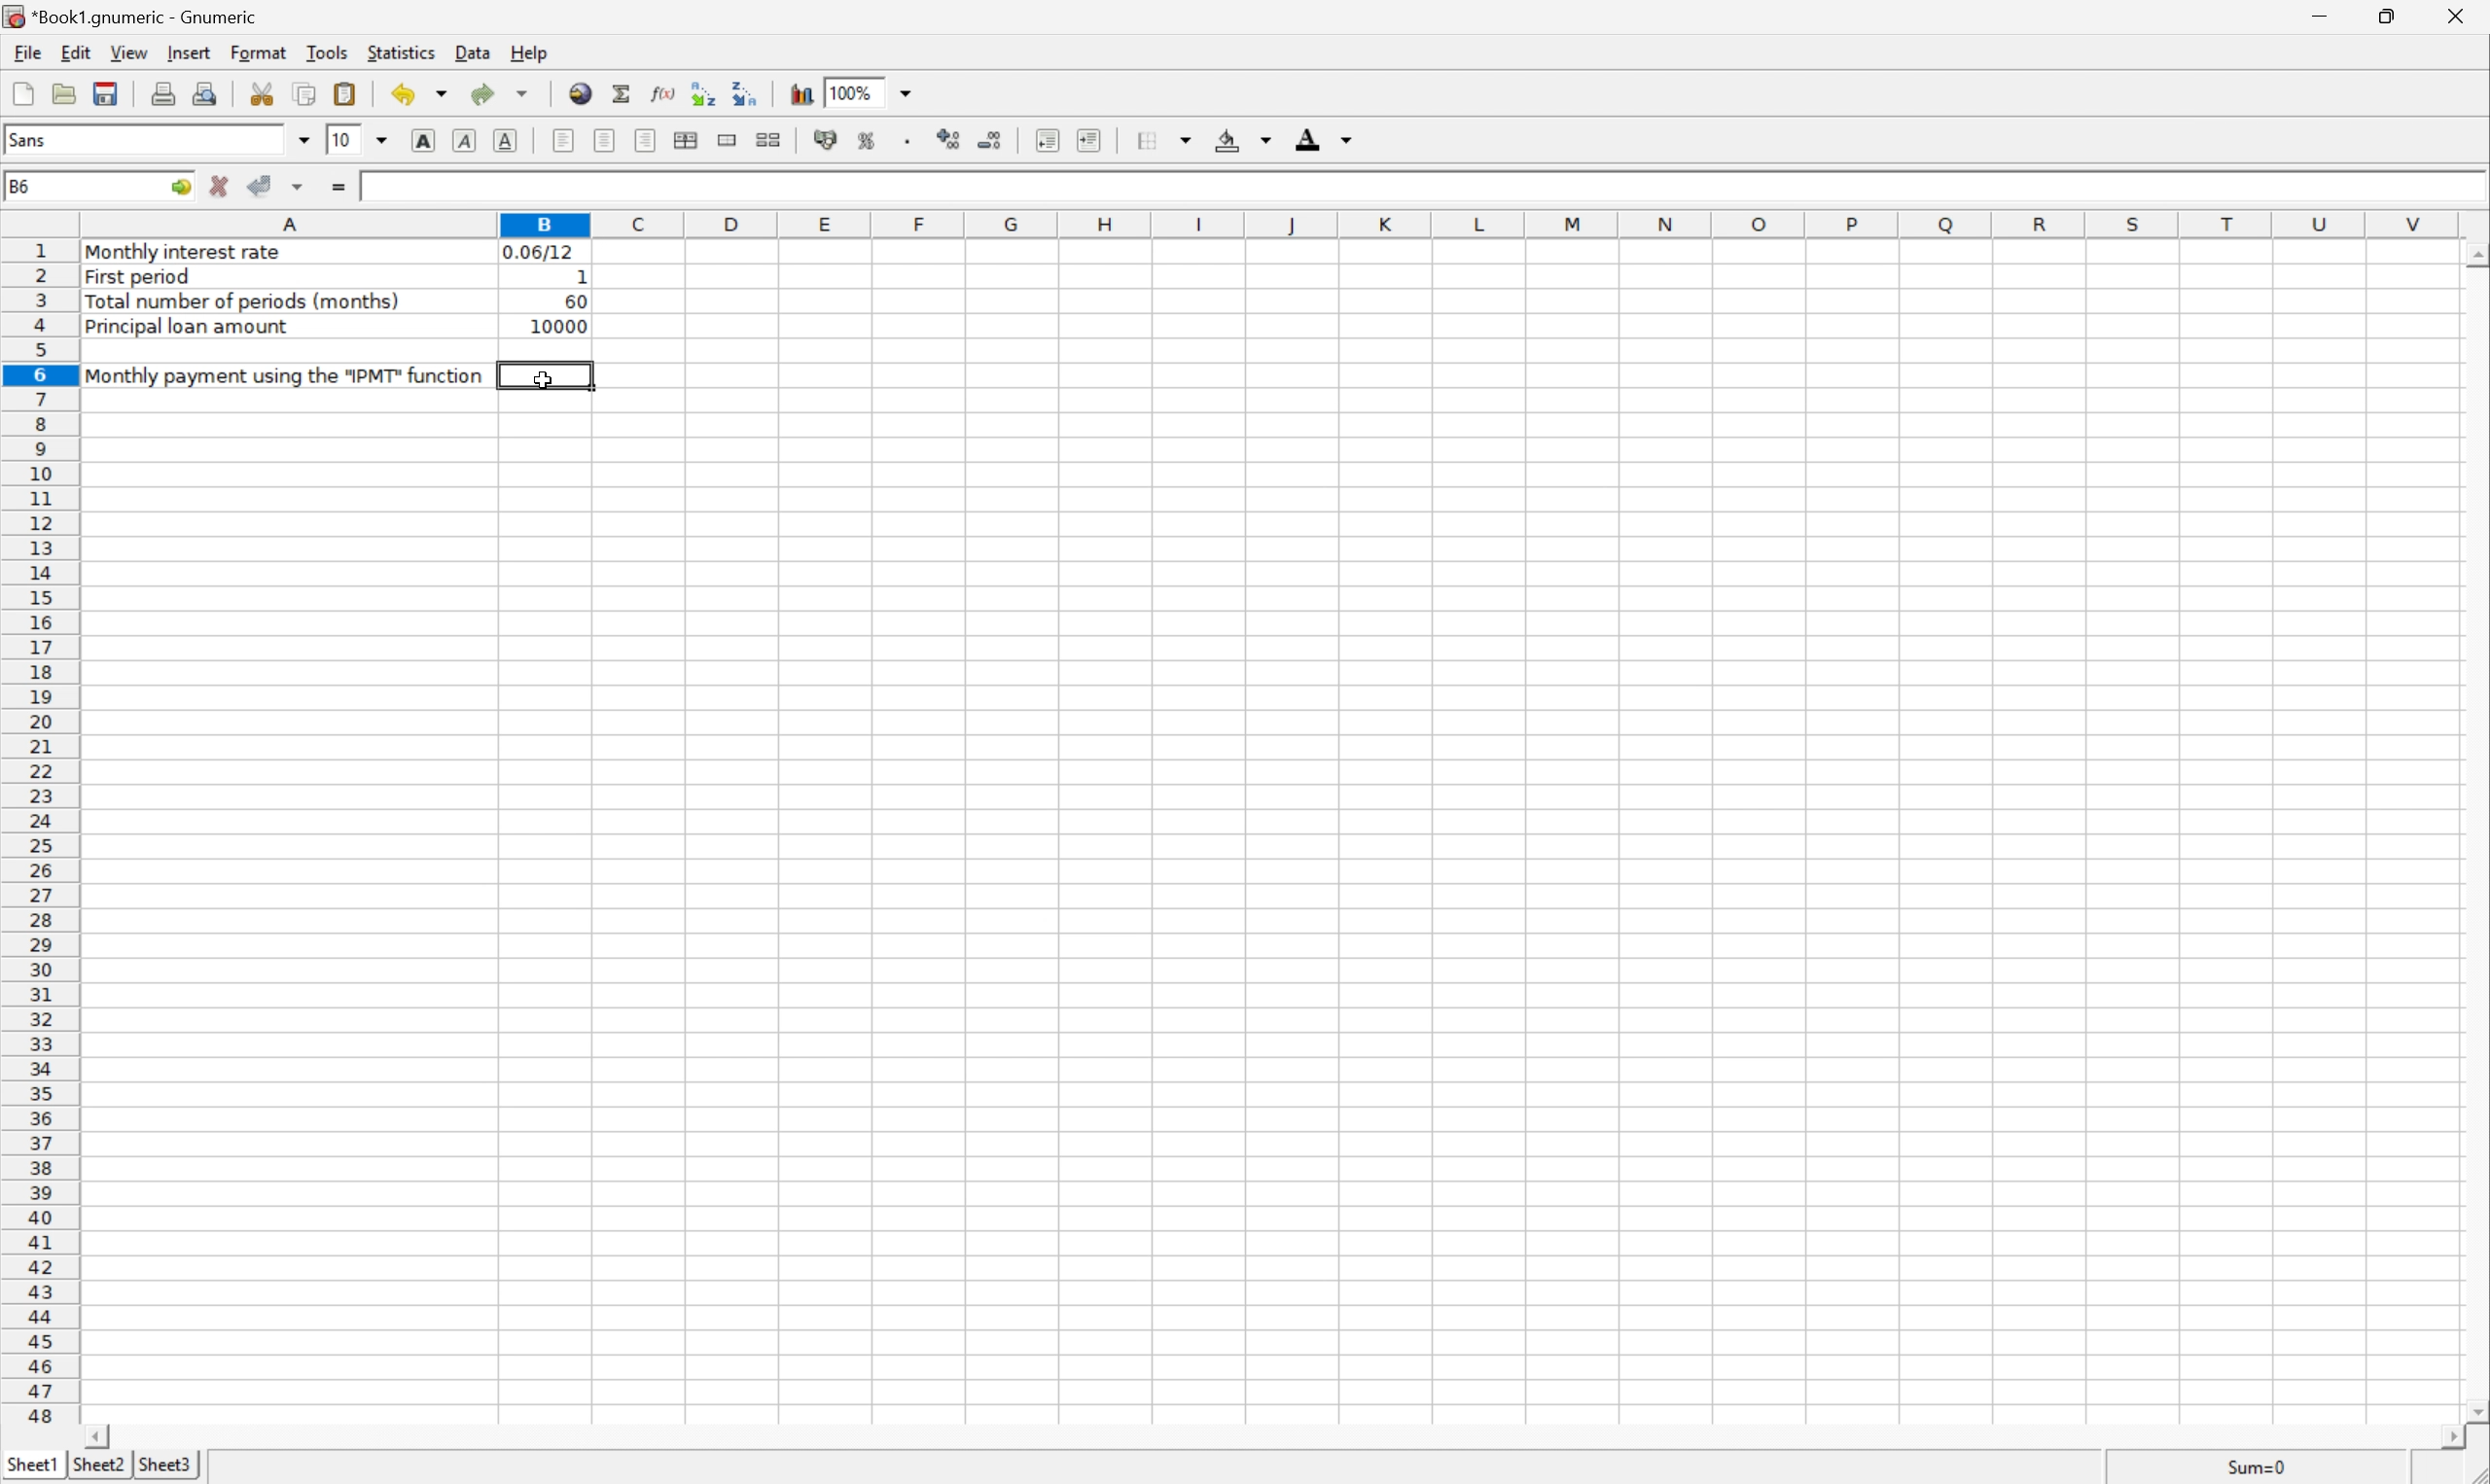 Image resolution: width=2490 pixels, height=1484 pixels. What do you see at coordinates (189, 328) in the screenshot?
I see `Principal loan amount` at bounding box center [189, 328].